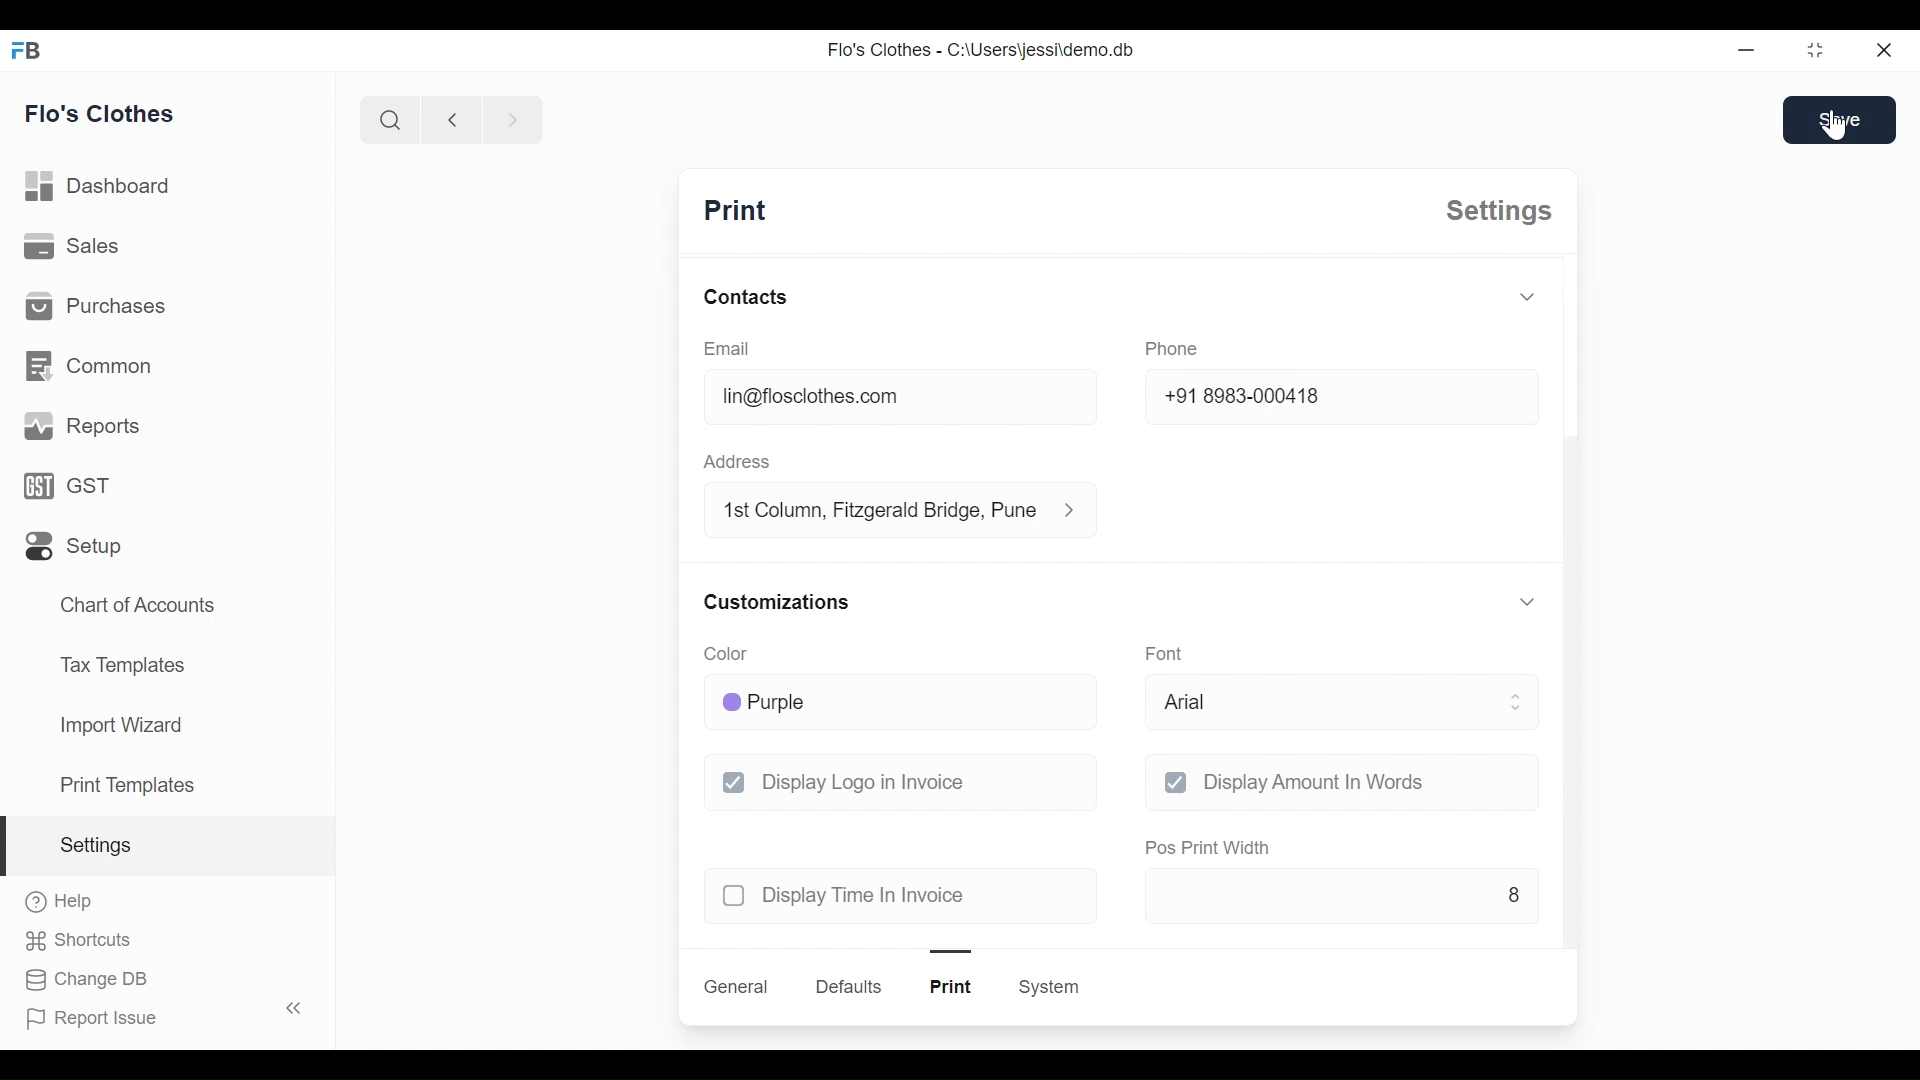 The image size is (1920, 1080). Describe the element at coordinates (1499, 211) in the screenshot. I see `settings` at that location.